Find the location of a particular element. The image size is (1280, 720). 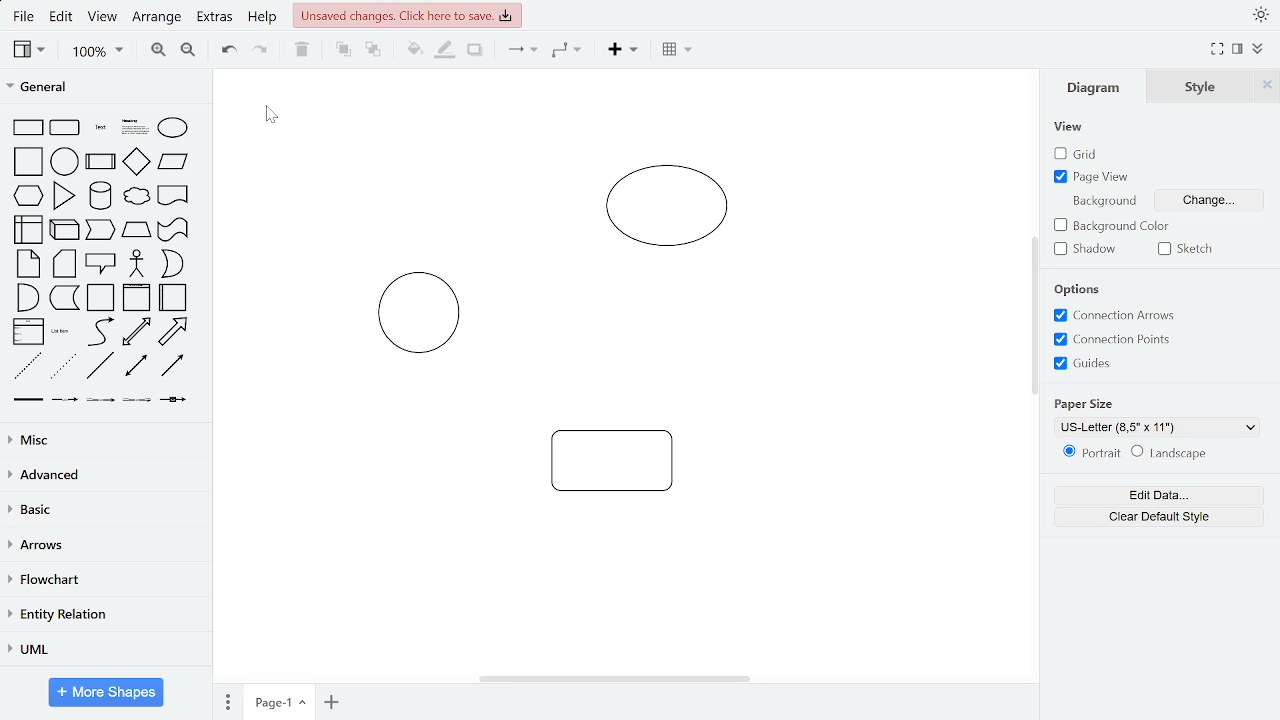

extras is located at coordinates (216, 19).